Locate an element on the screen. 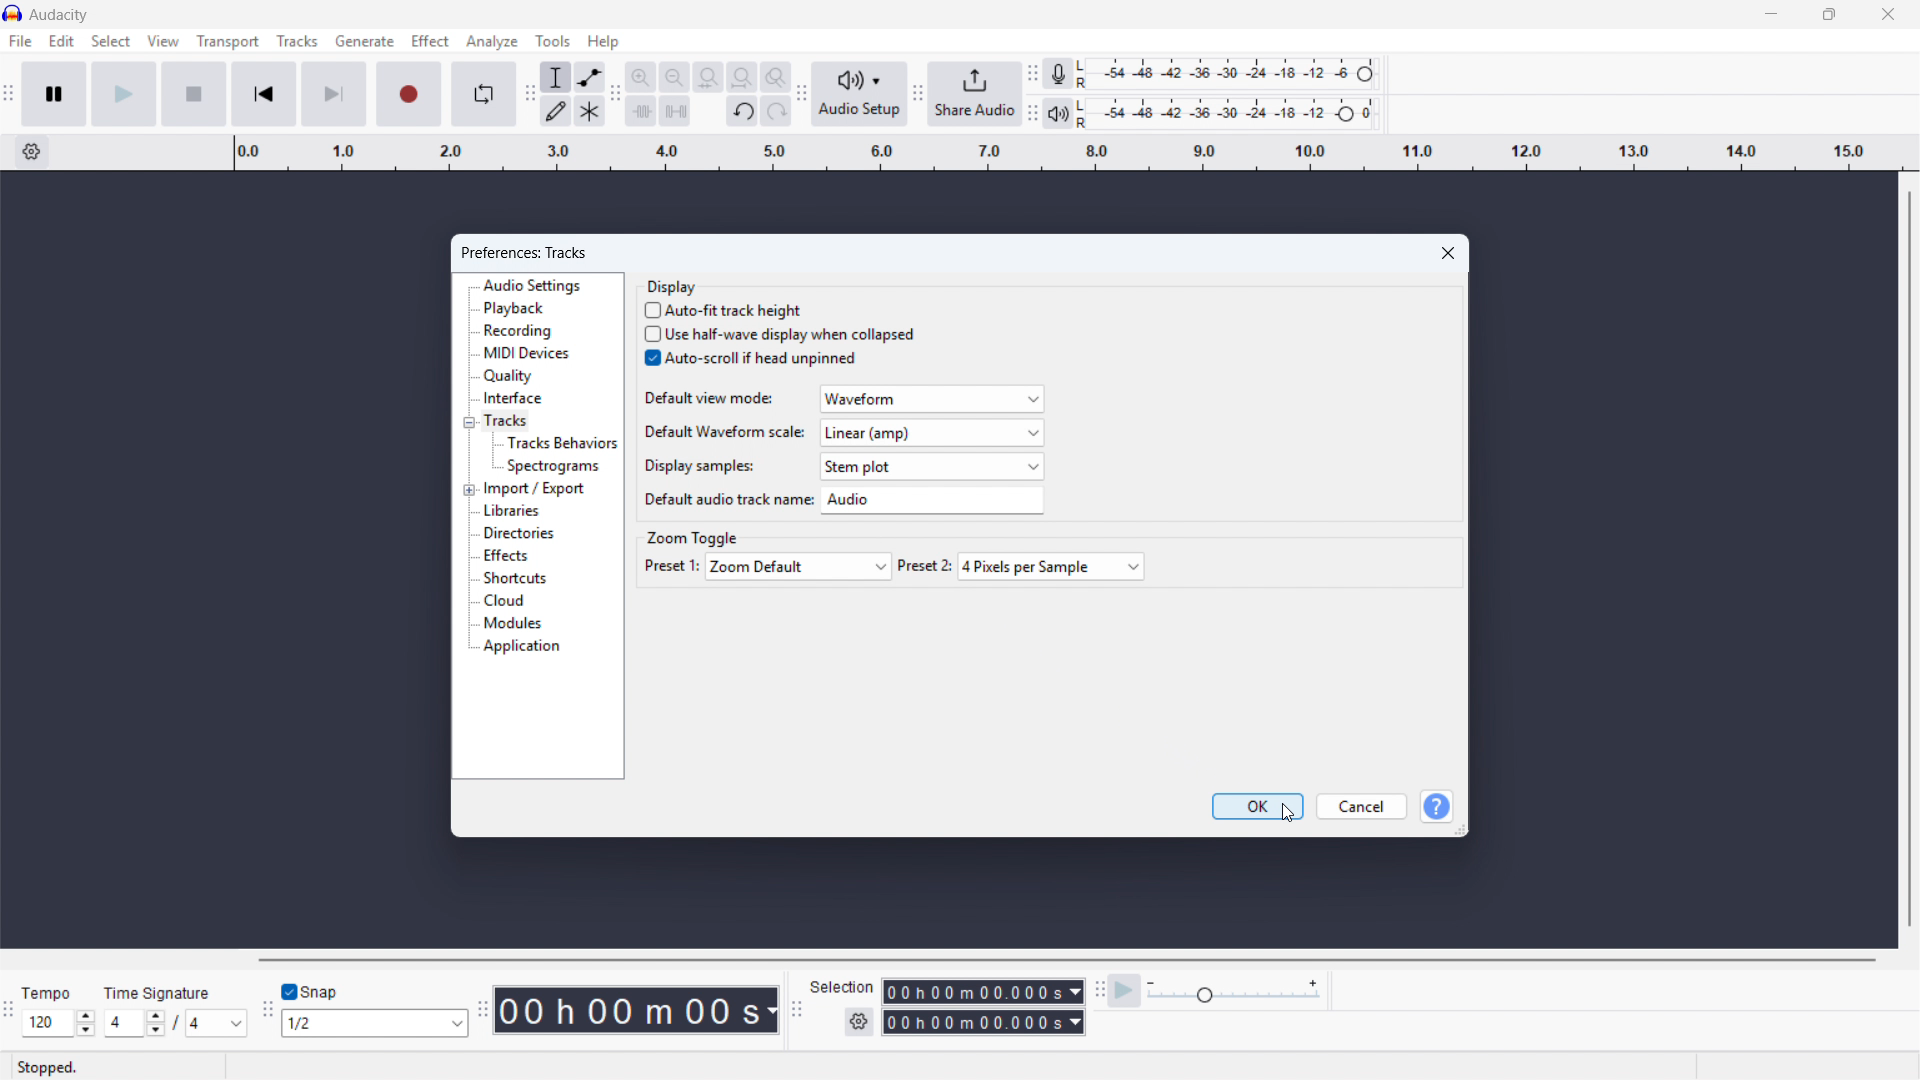 The width and height of the screenshot is (1920, 1080). diplay samples is located at coordinates (842, 465).